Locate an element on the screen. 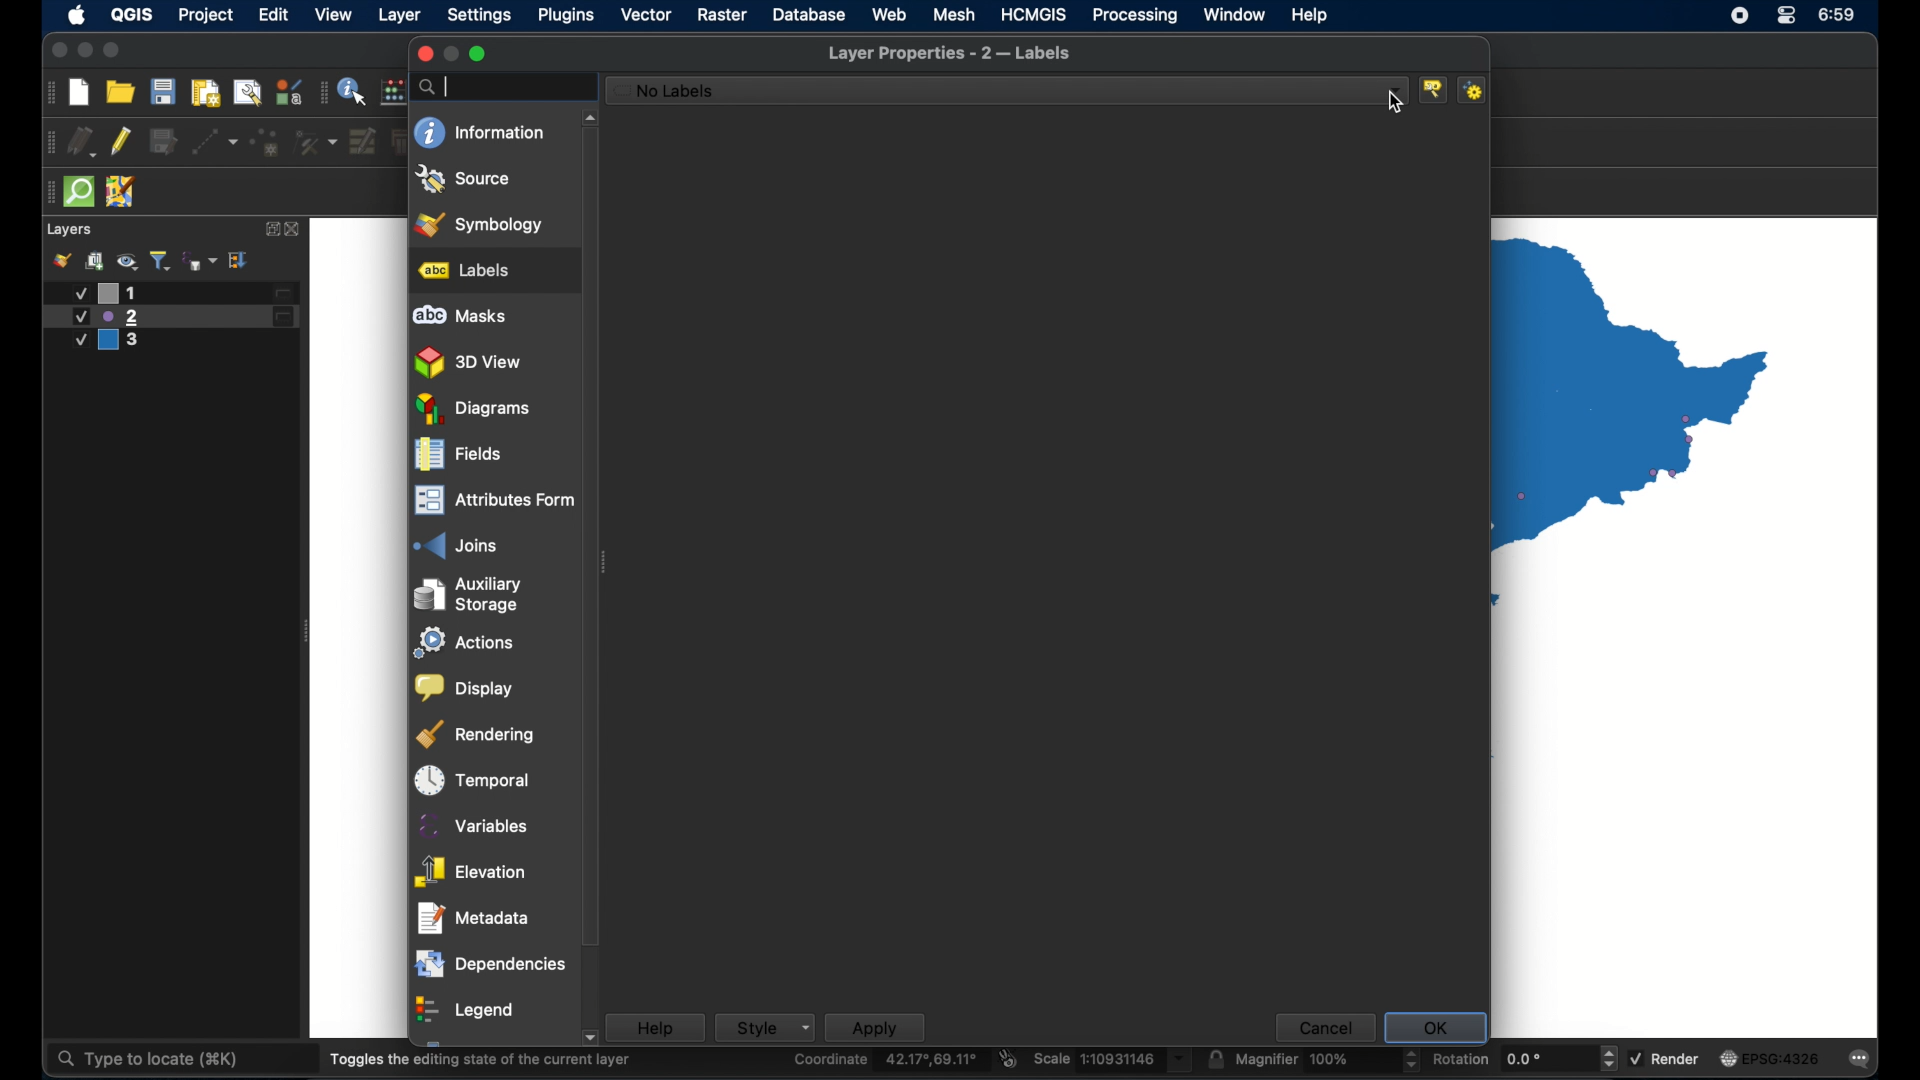  magnifier is located at coordinates (1327, 1059).